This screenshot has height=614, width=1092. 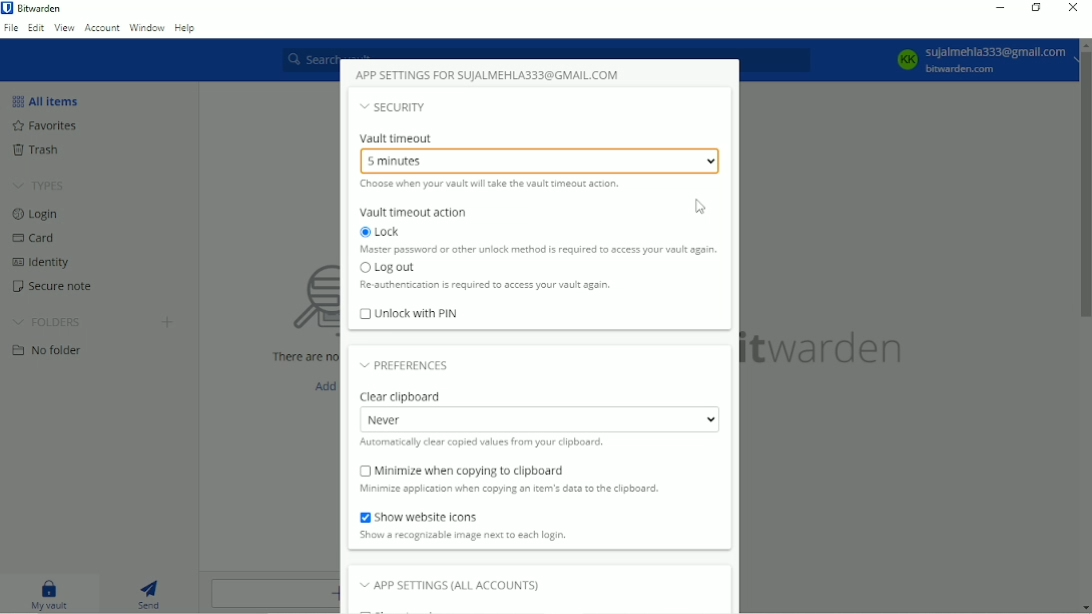 I want to click on View, so click(x=64, y=30).